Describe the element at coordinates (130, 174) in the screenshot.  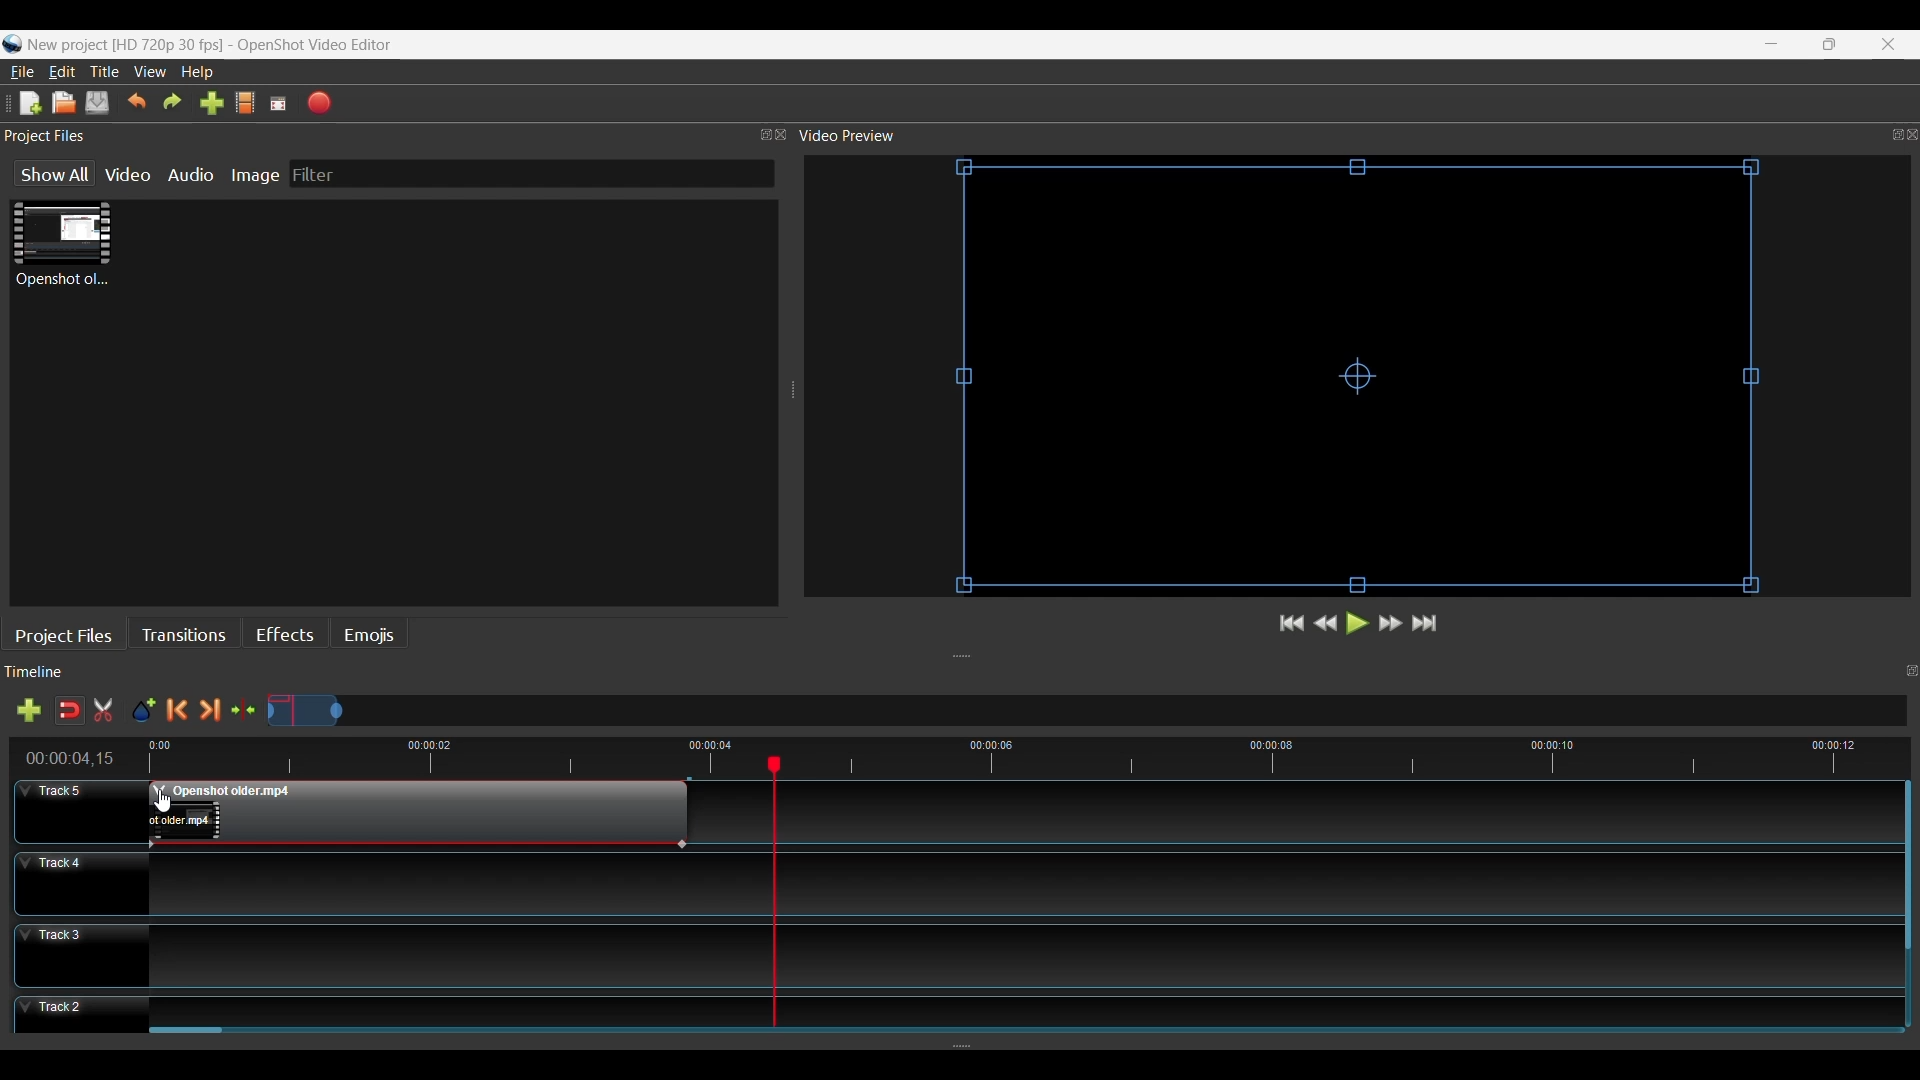
I see `Video` at that location.